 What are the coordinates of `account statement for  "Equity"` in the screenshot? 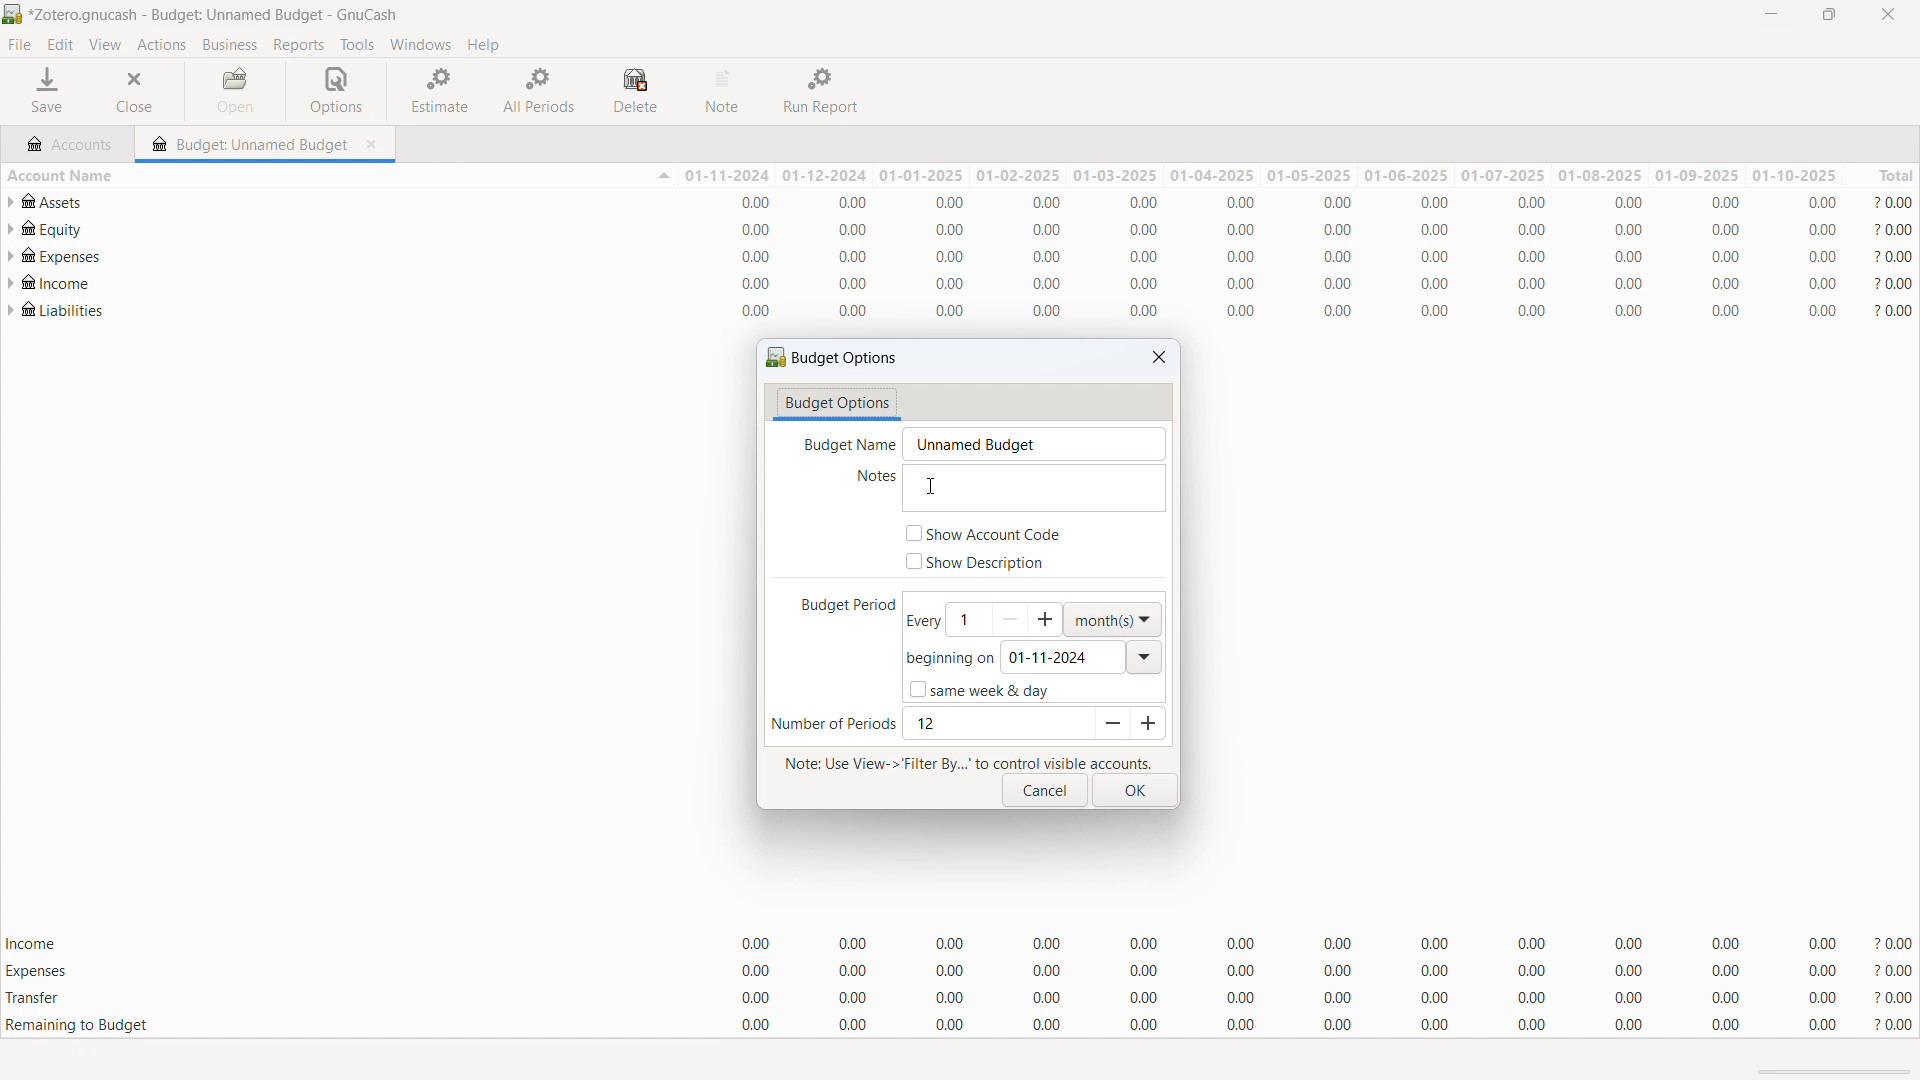 It's located at (974, 230).